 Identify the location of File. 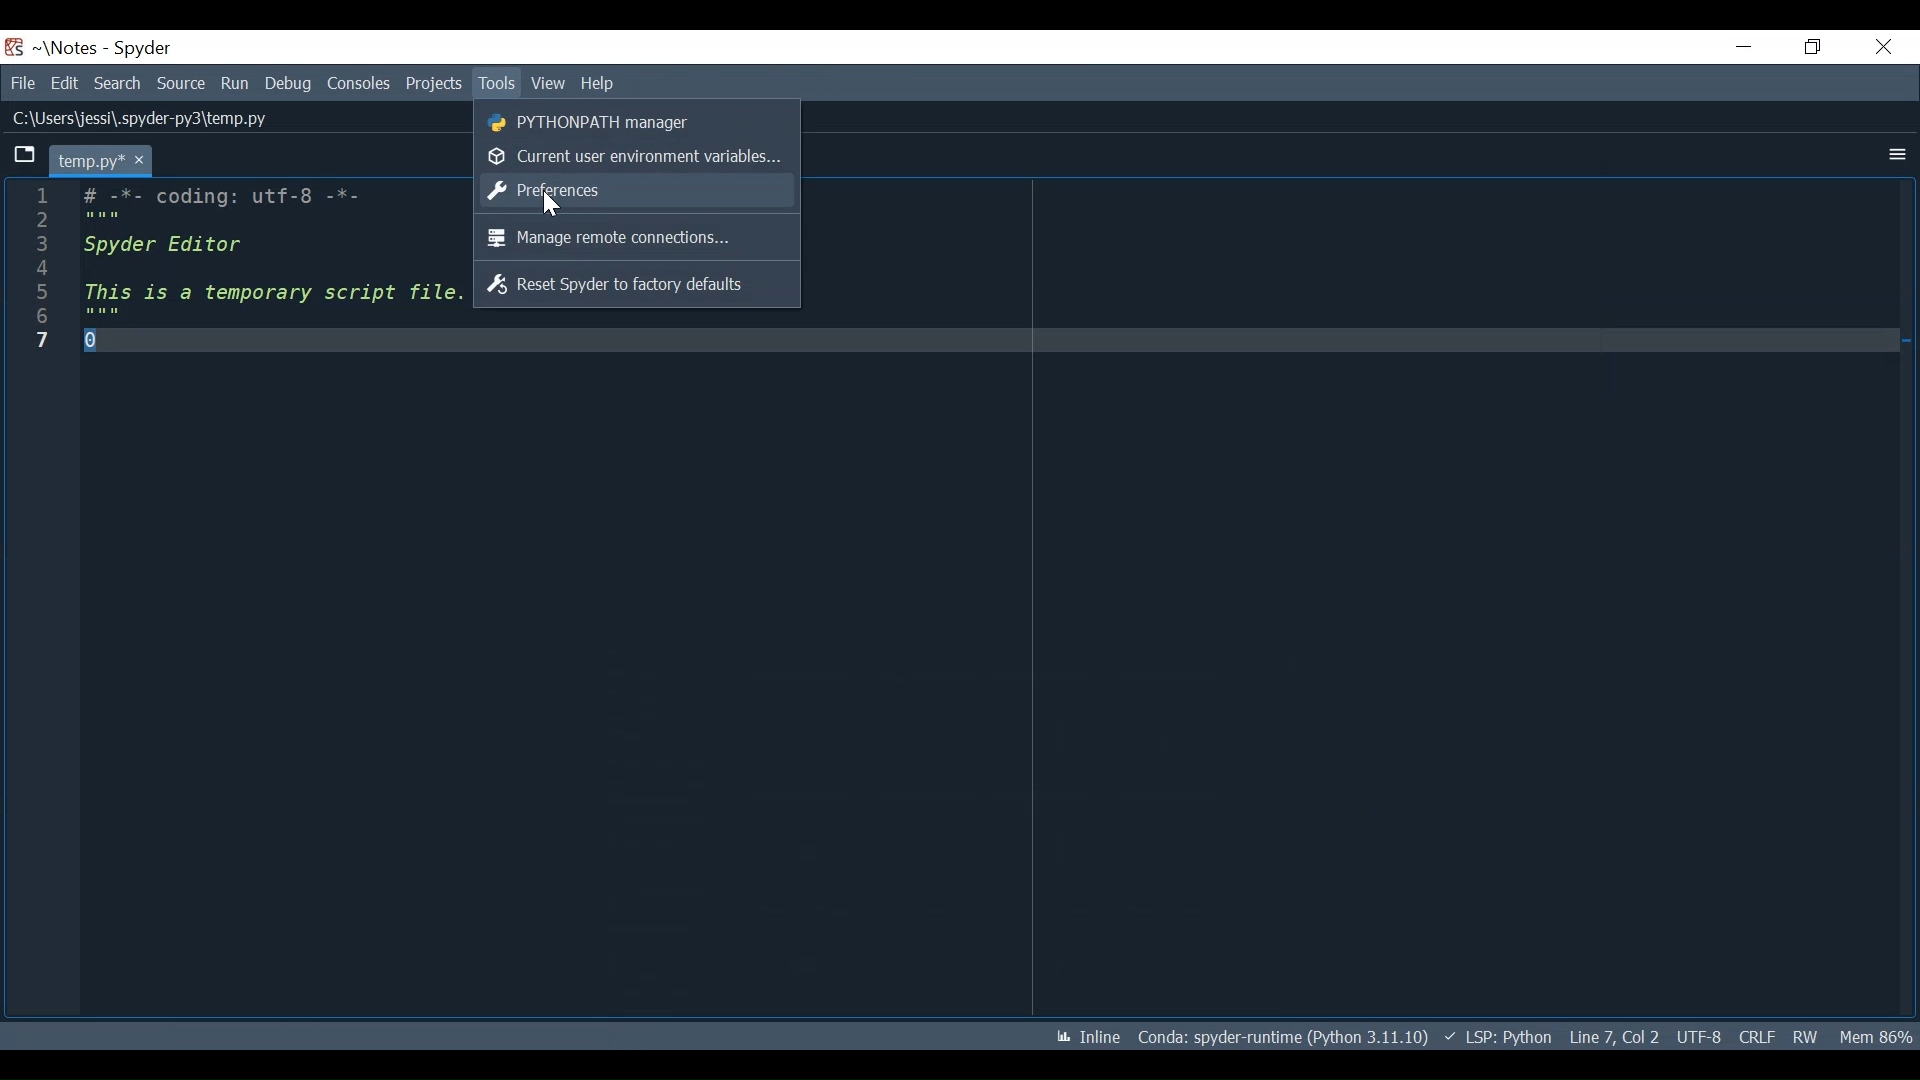
(20, 83).